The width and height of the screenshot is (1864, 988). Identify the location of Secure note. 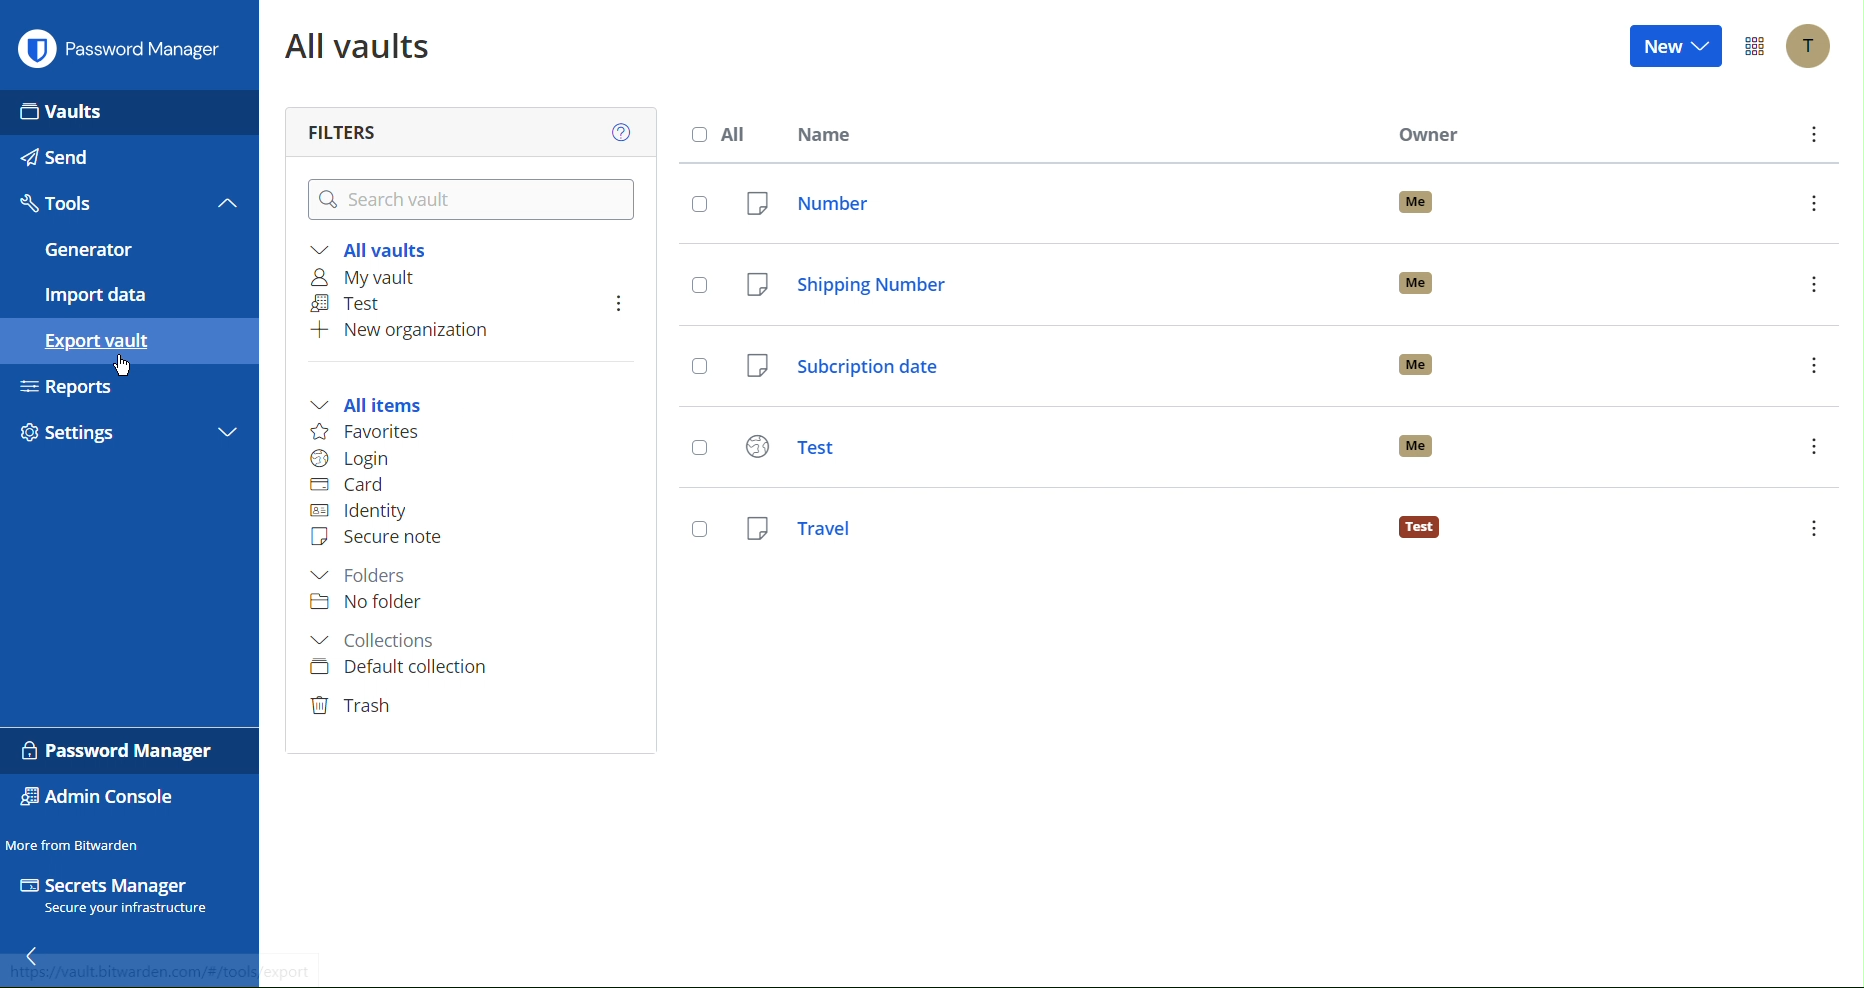
(380, 535).